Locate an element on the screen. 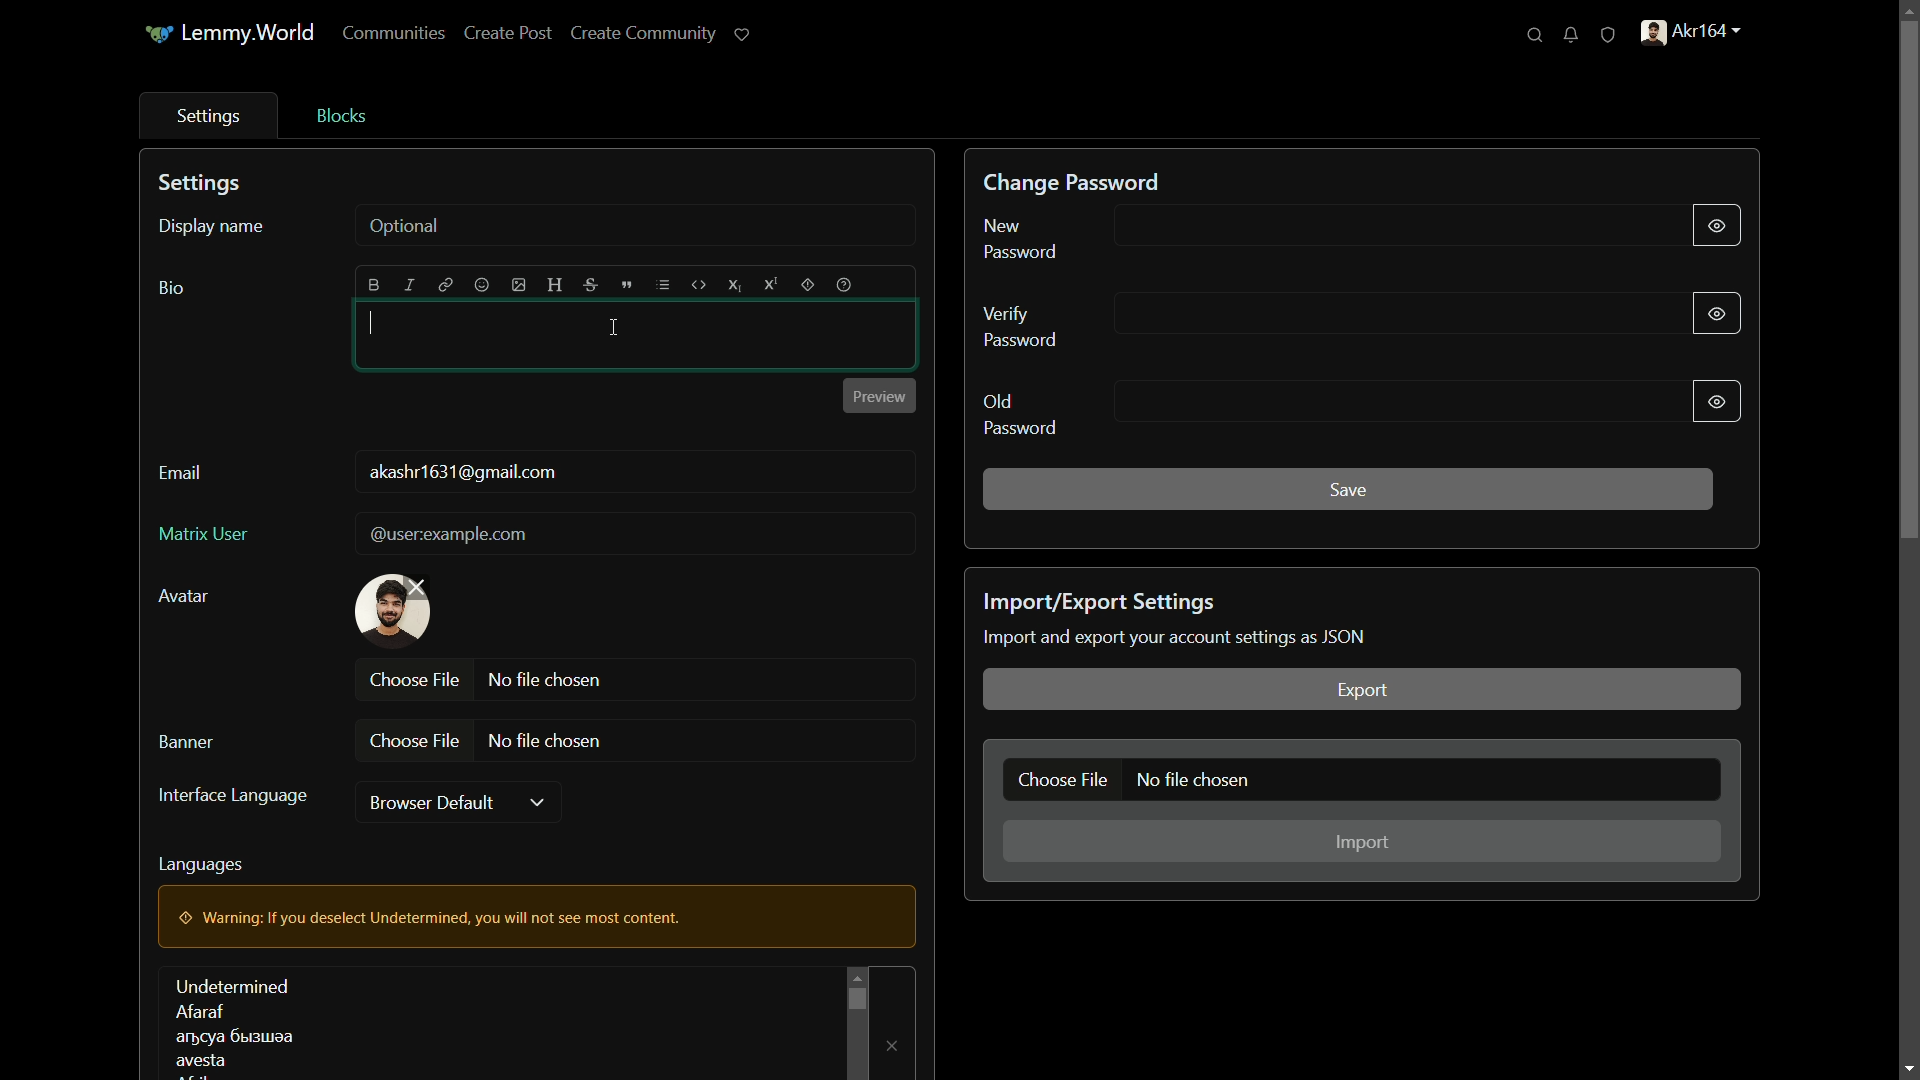  import is located at coordinates (1360, 841).